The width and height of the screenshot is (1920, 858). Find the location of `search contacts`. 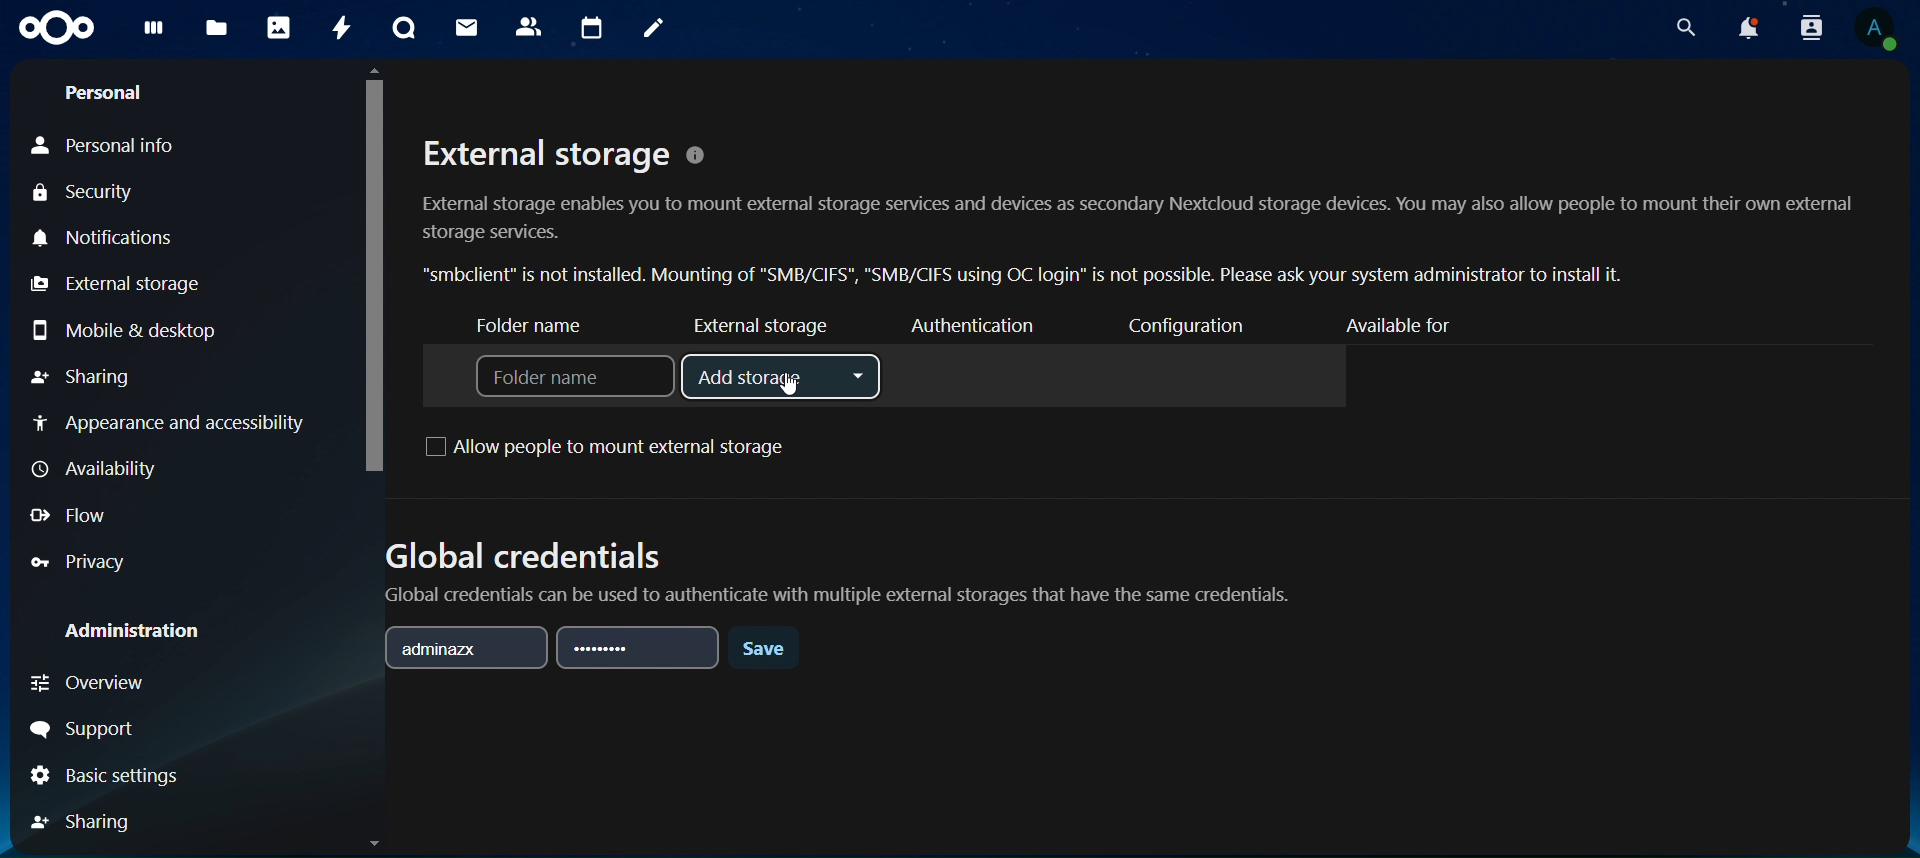

search contacts is located at coordinates (1811, 28).